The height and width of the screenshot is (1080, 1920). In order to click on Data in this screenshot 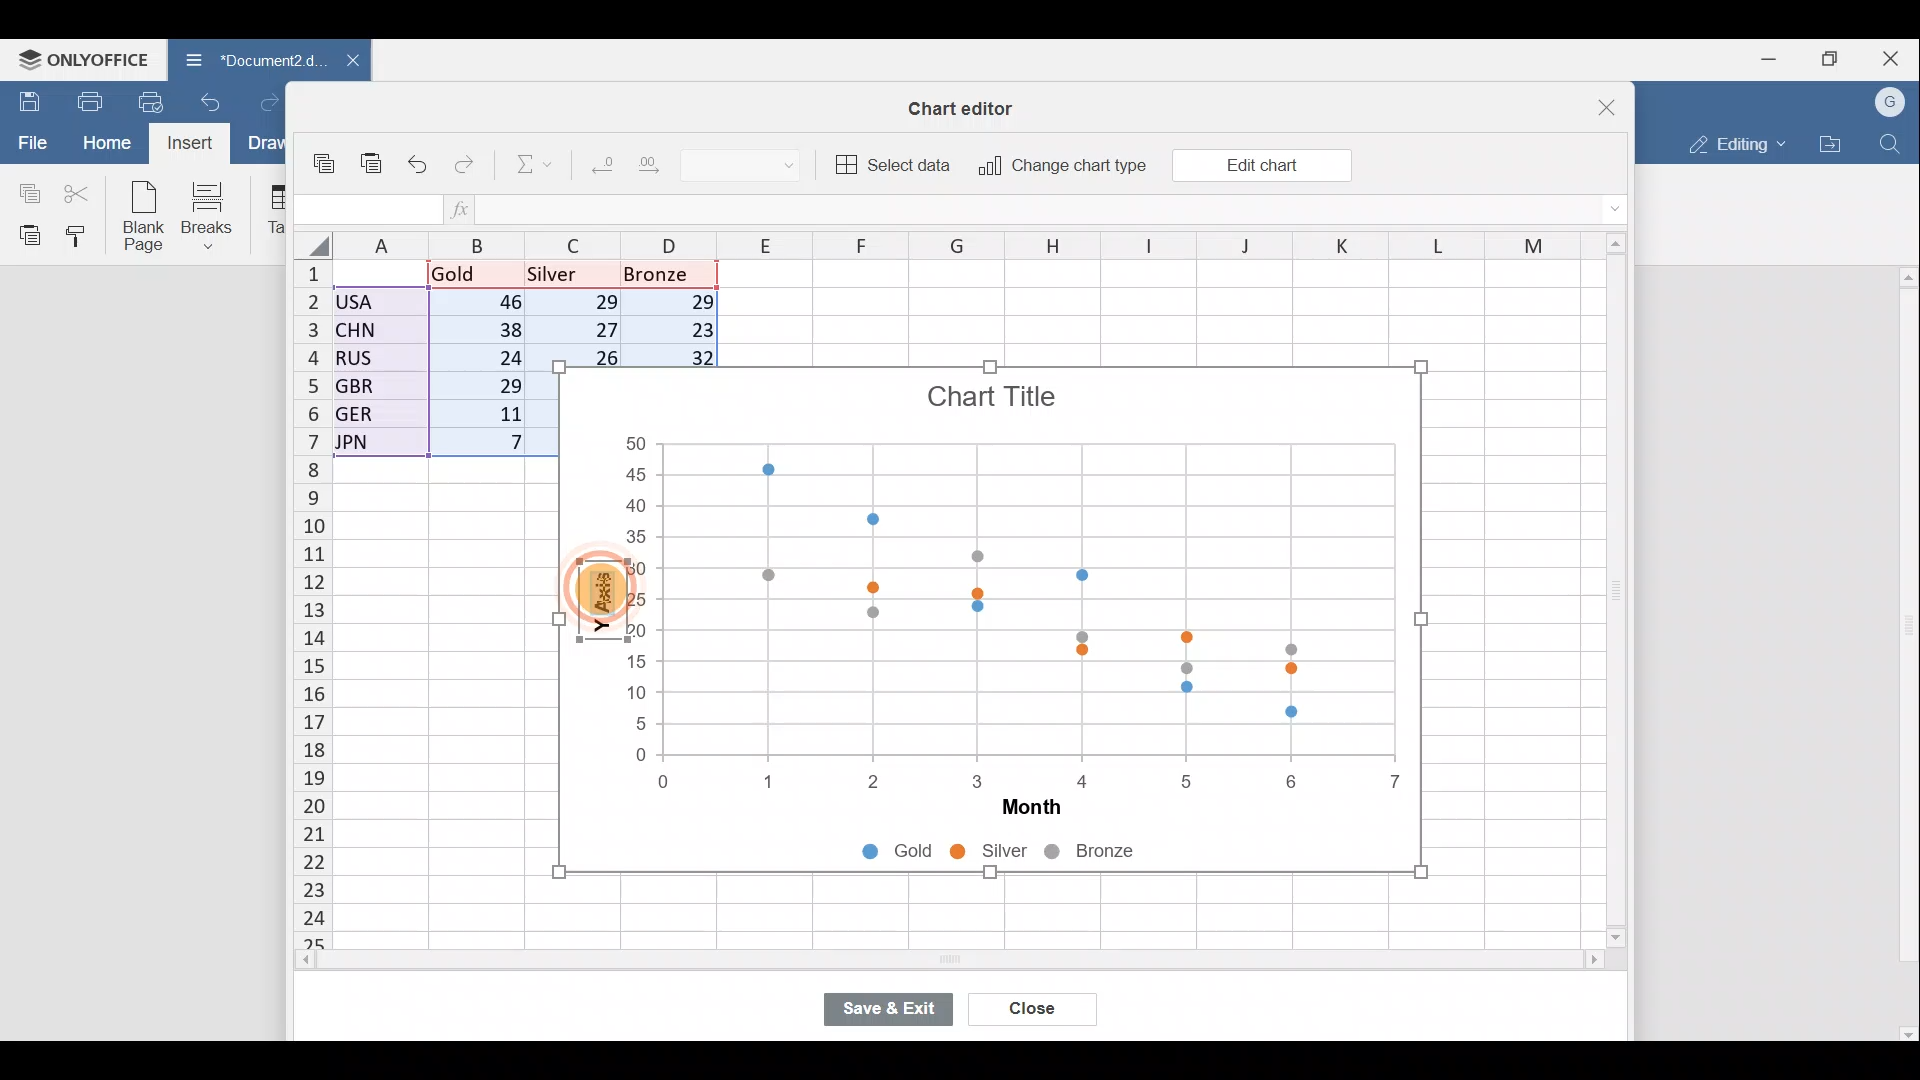, I will do `click(436, 365)`.